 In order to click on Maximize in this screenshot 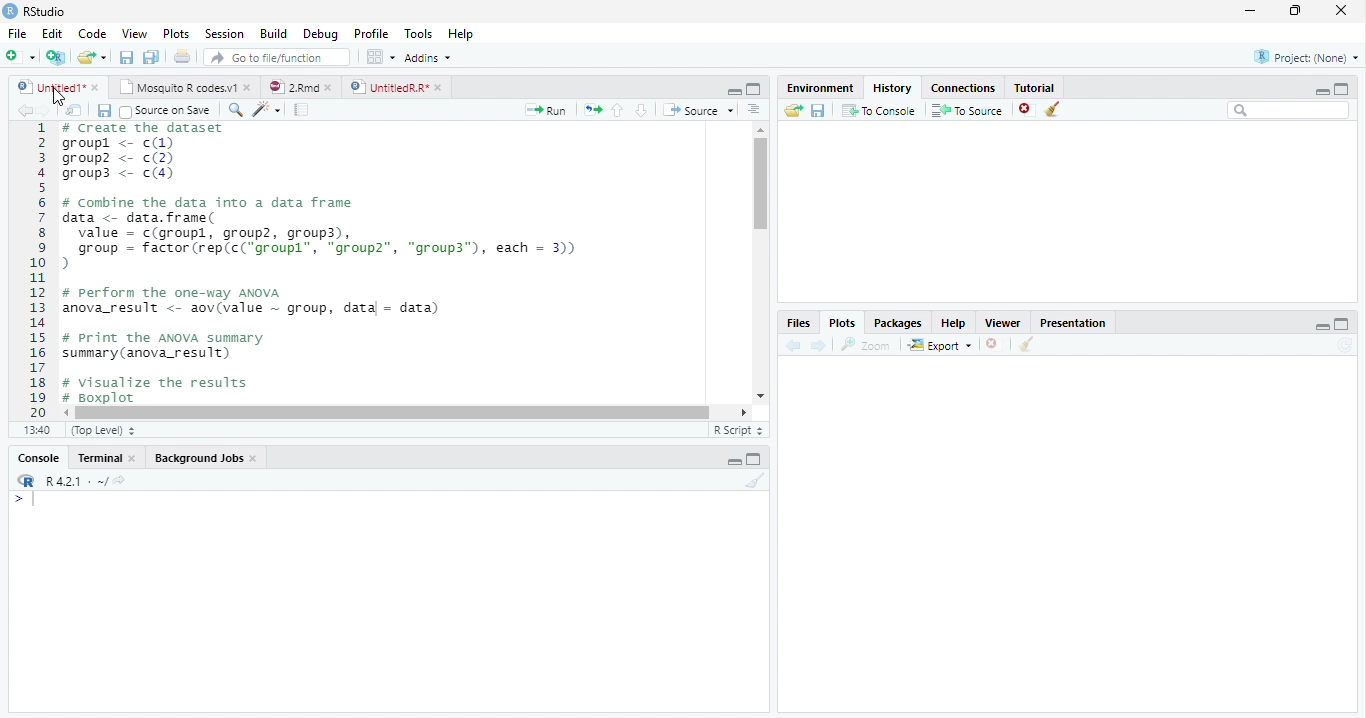, I will do `click(754, 90)`.